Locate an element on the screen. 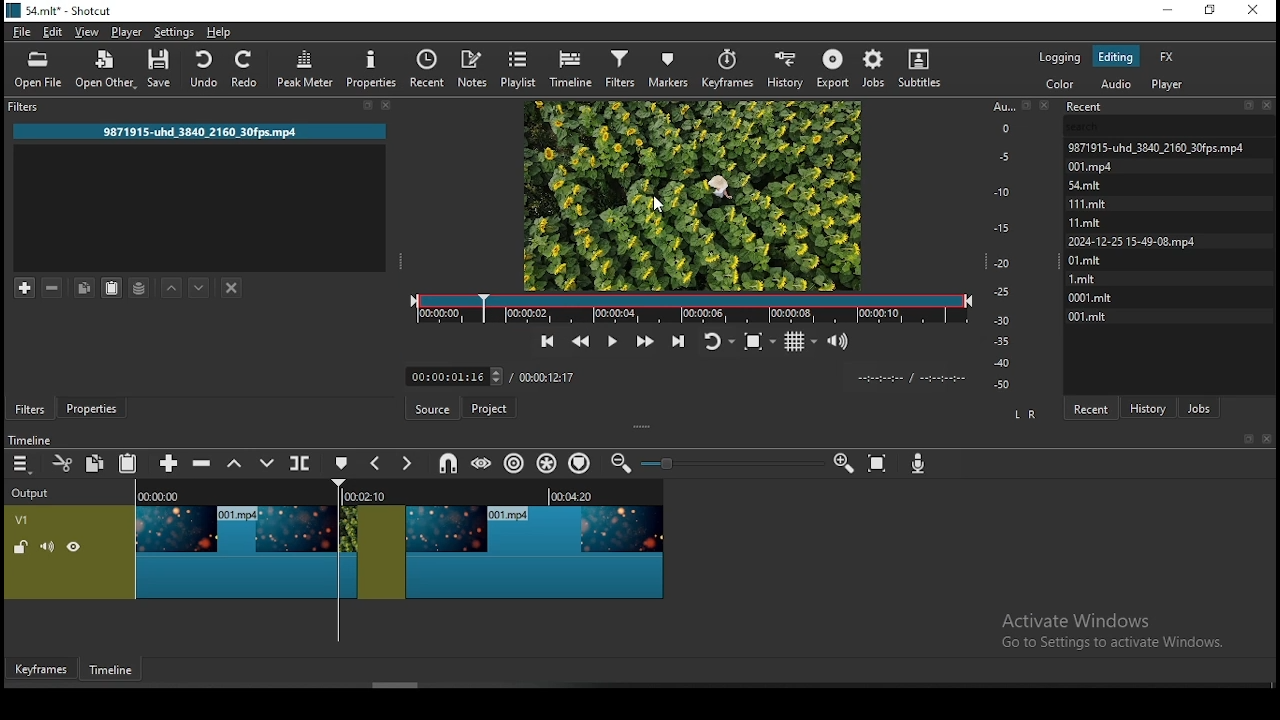 This screenshot has height=720, width=1280. play/pause is located at coordinates (611, 340).